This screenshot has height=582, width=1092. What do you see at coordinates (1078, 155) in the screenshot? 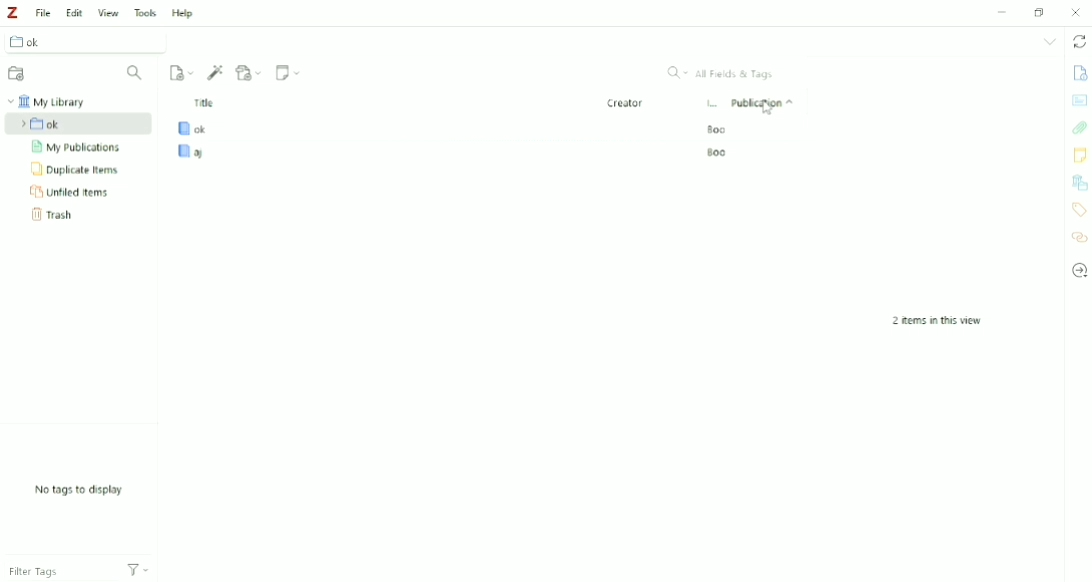
I see `Notes` at bounding box center [1078, 155].